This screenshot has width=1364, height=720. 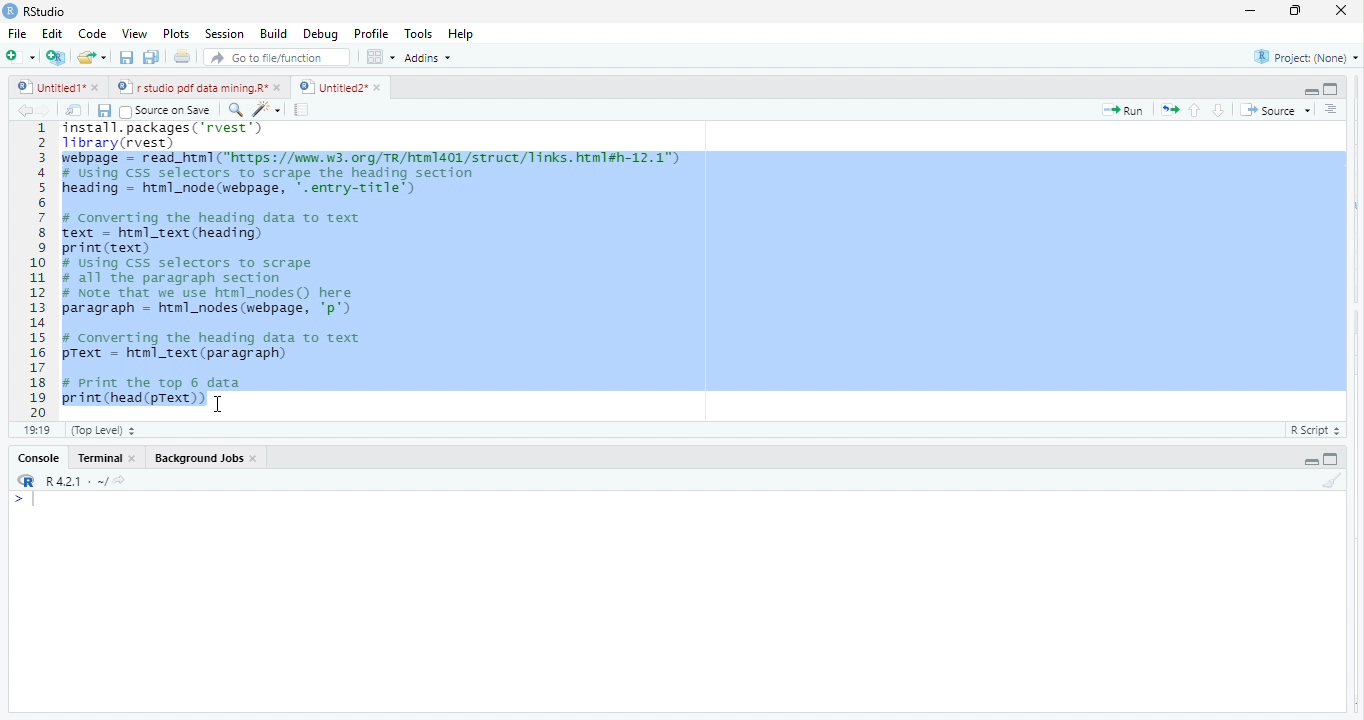 I want to click on close, so click(x=255, y=458).